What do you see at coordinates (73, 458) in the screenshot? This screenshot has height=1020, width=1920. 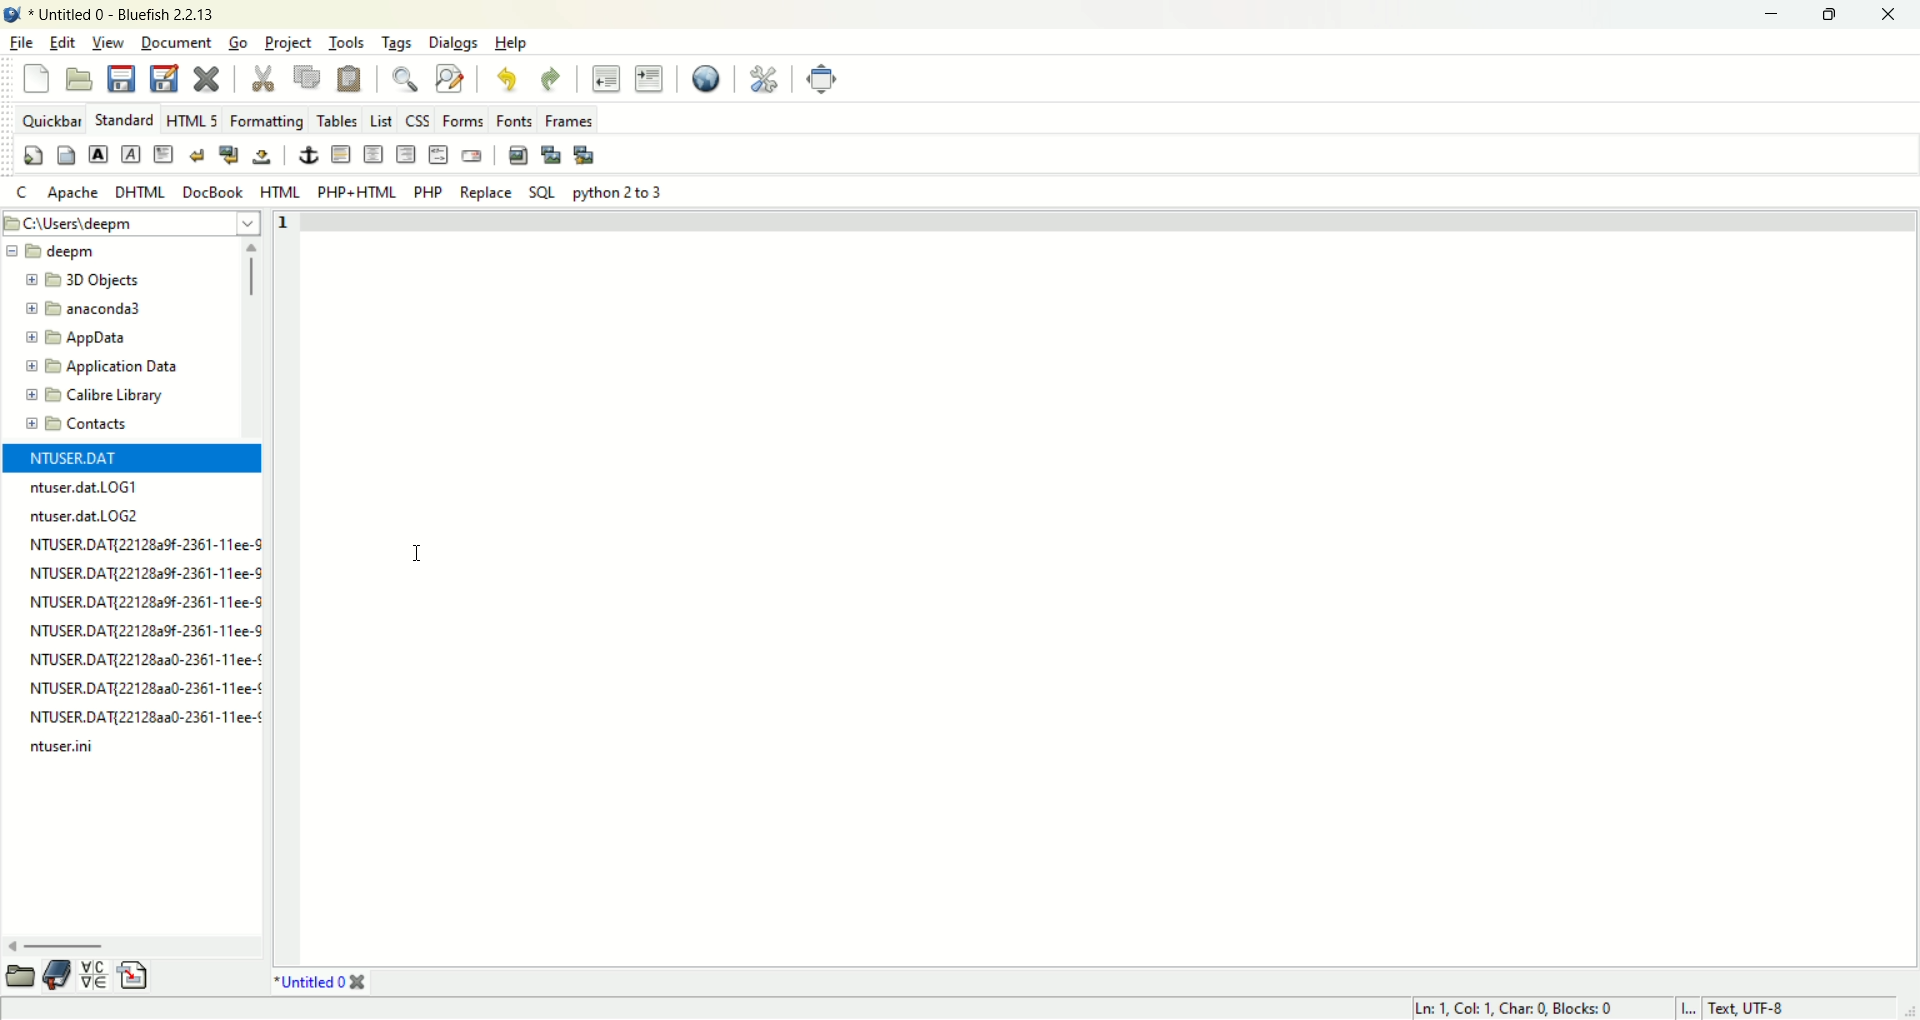 I see `NTUSER.DAT` at bounding box center [73, 458].